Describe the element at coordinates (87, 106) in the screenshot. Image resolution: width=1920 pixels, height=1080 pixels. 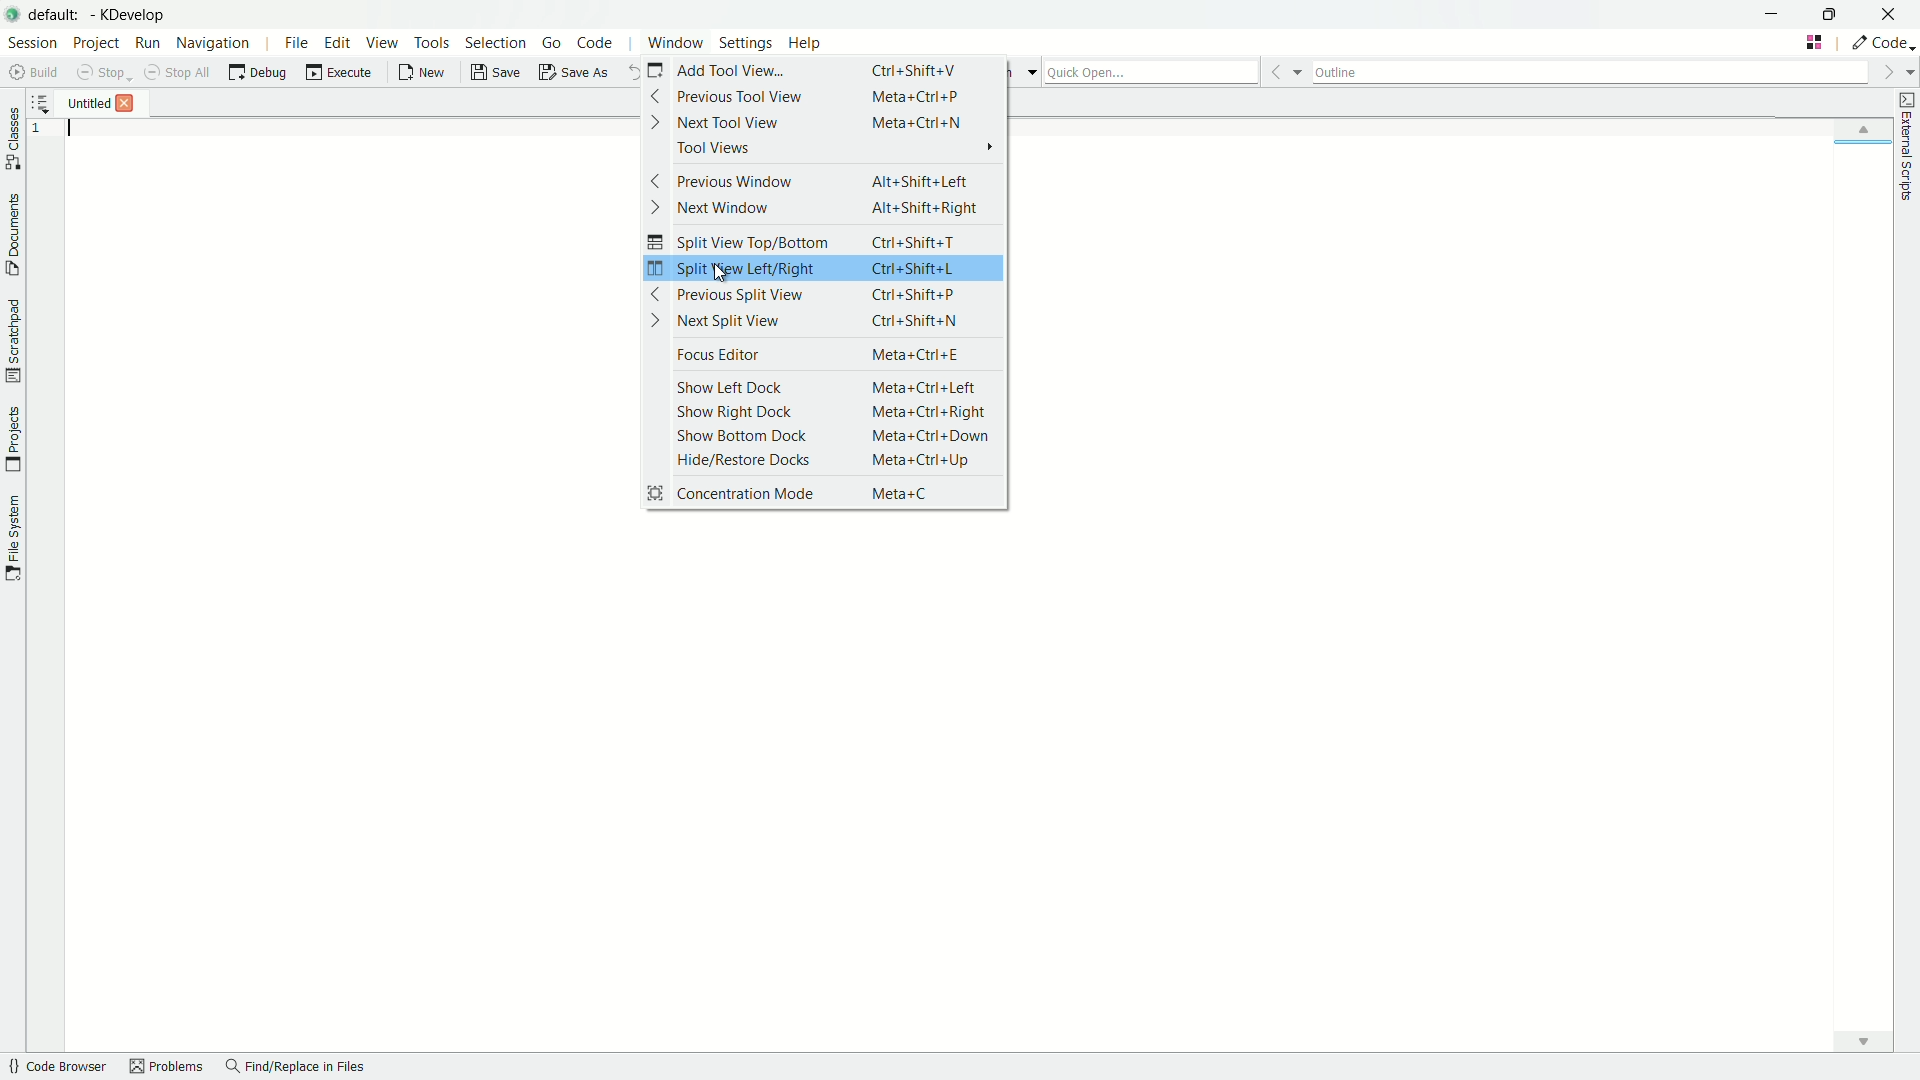
I see `file name` at that location.